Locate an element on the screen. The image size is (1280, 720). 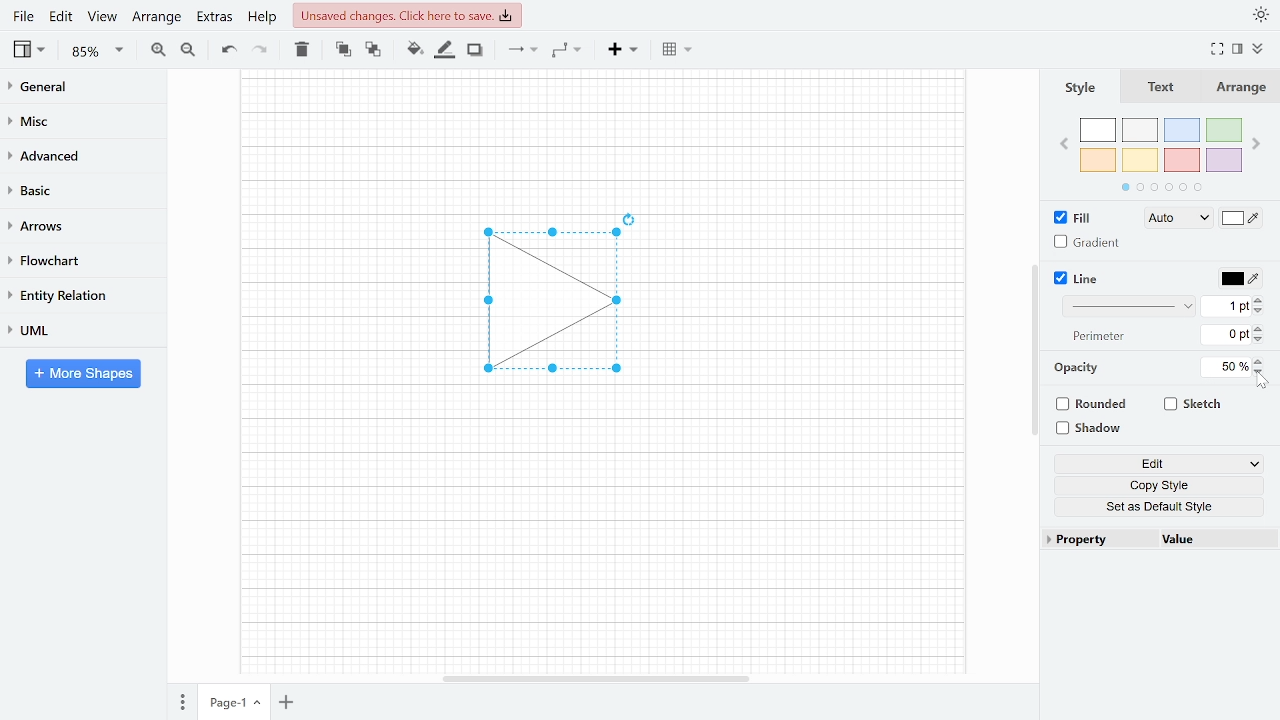
Line color is located at coordinates (1238, 276).